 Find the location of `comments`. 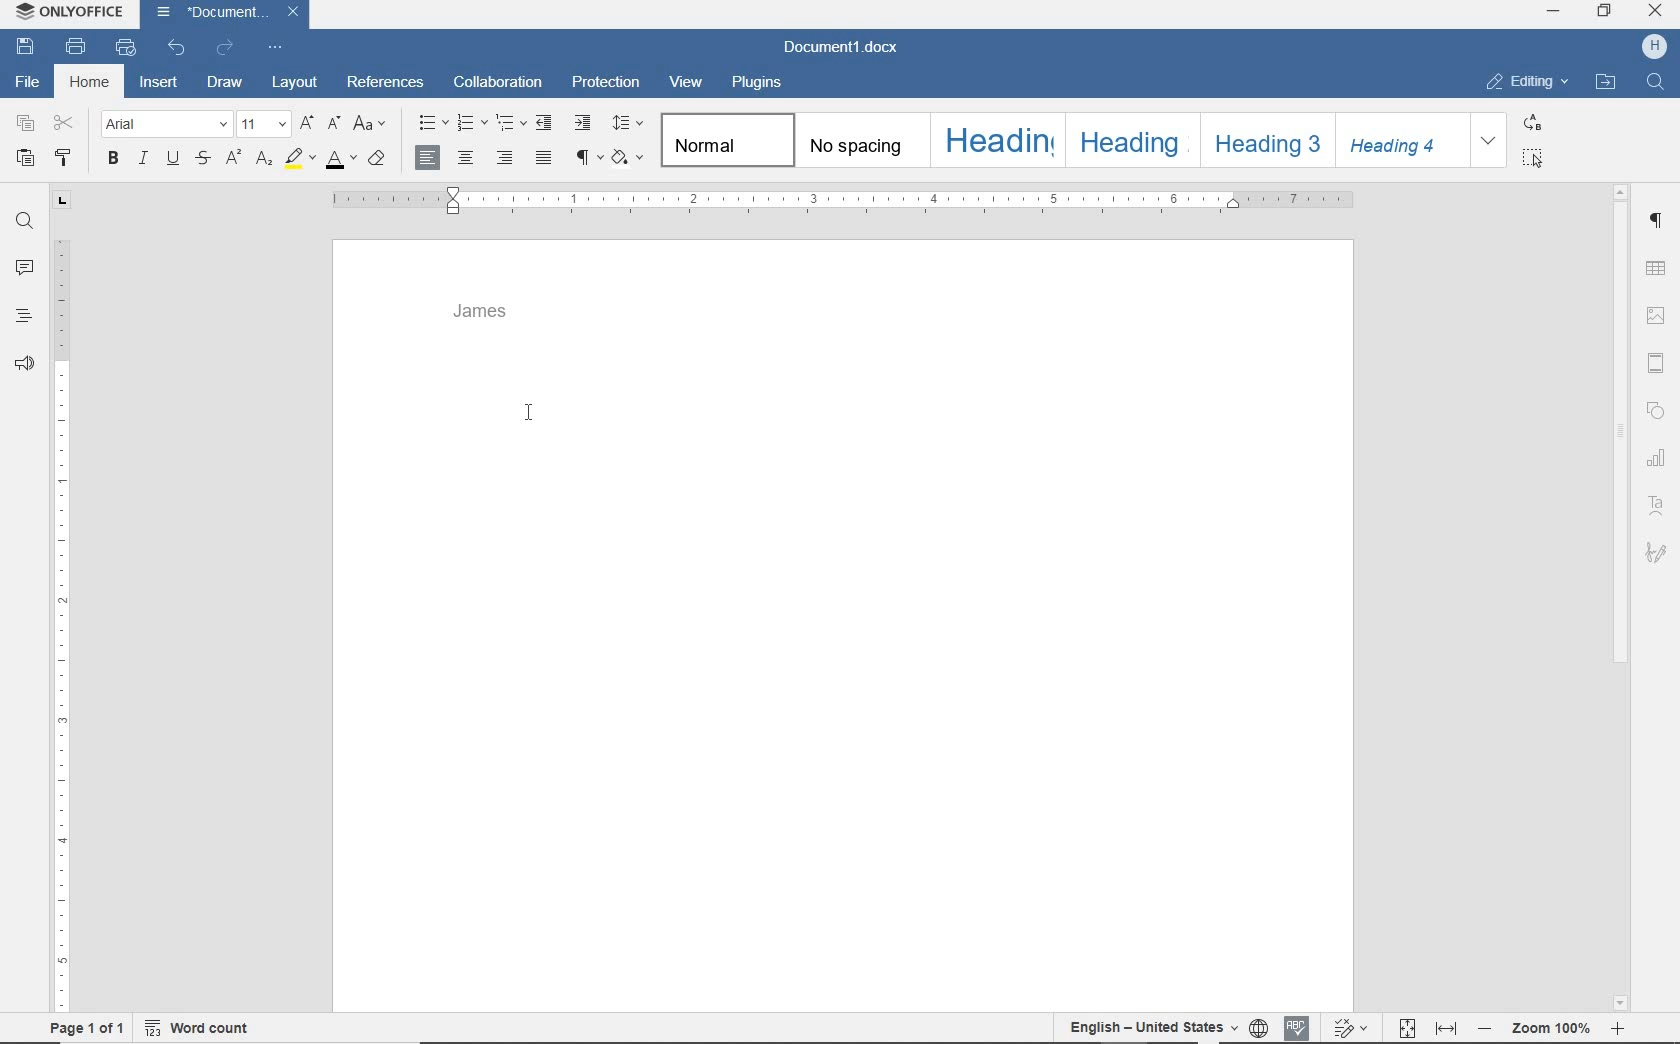

comments is located at coordinates (22, 268).